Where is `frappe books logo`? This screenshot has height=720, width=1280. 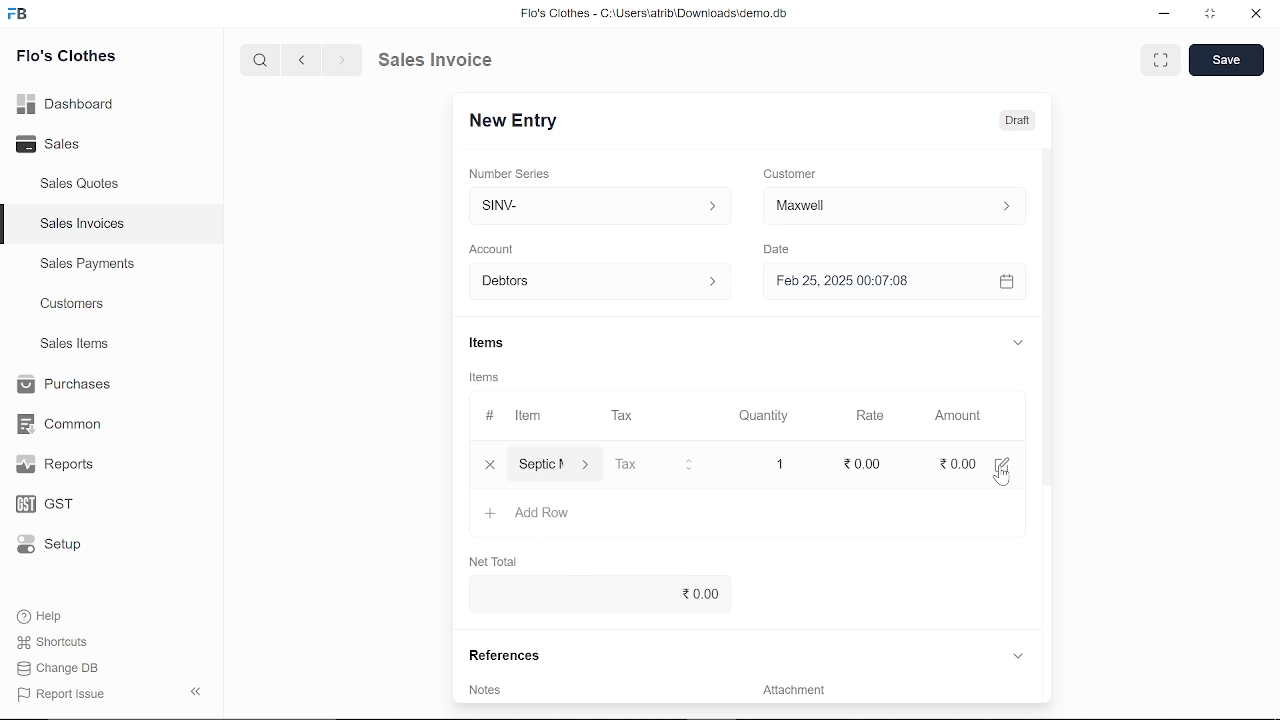
frappe books logo is located at coordinates (20, 17).